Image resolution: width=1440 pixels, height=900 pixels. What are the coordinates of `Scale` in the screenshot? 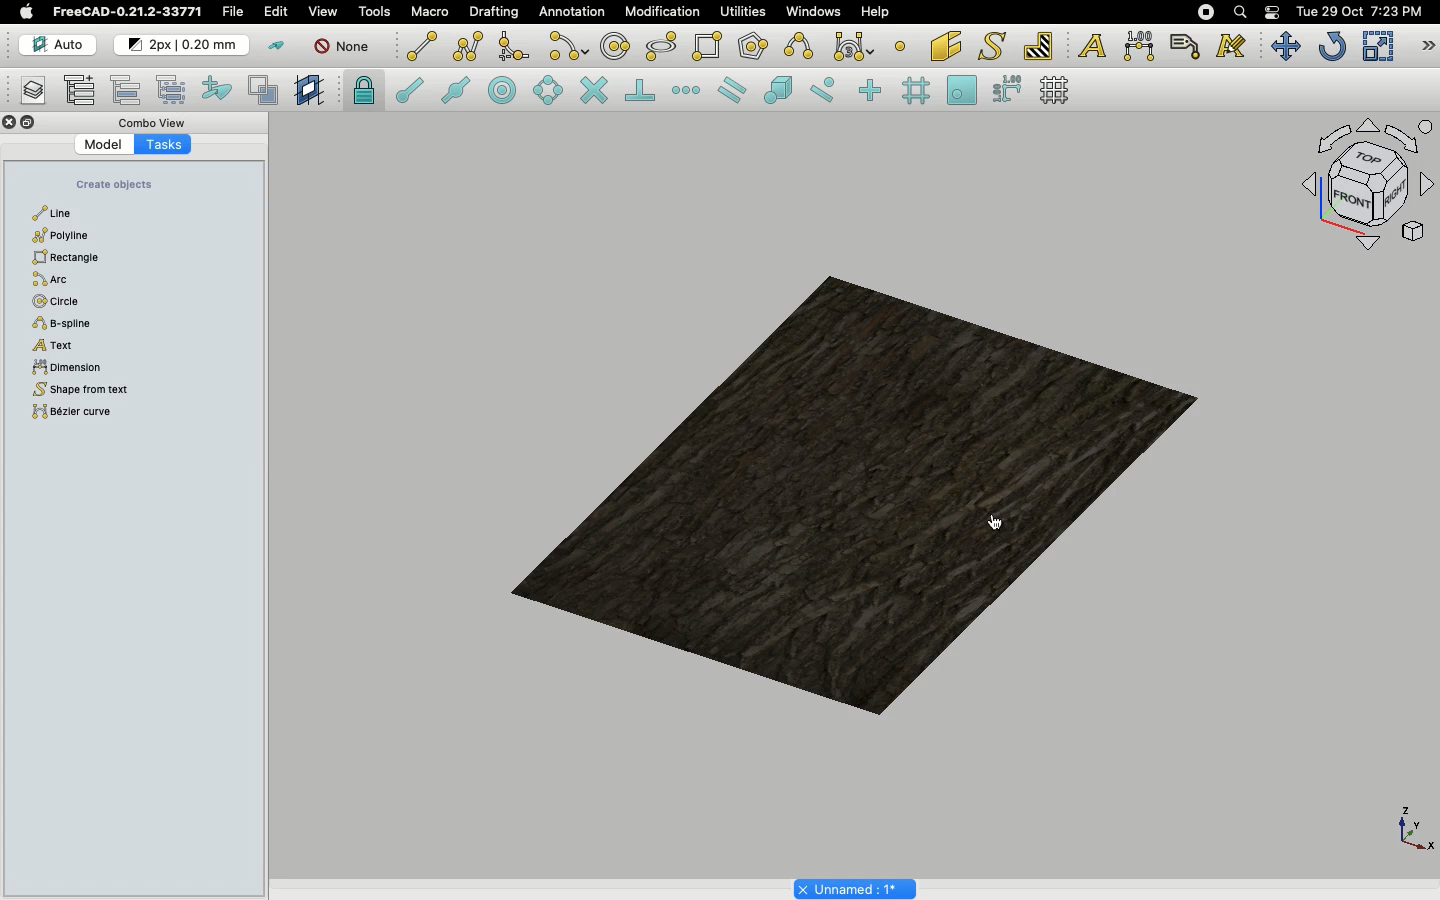 It's located at (1376, 45).